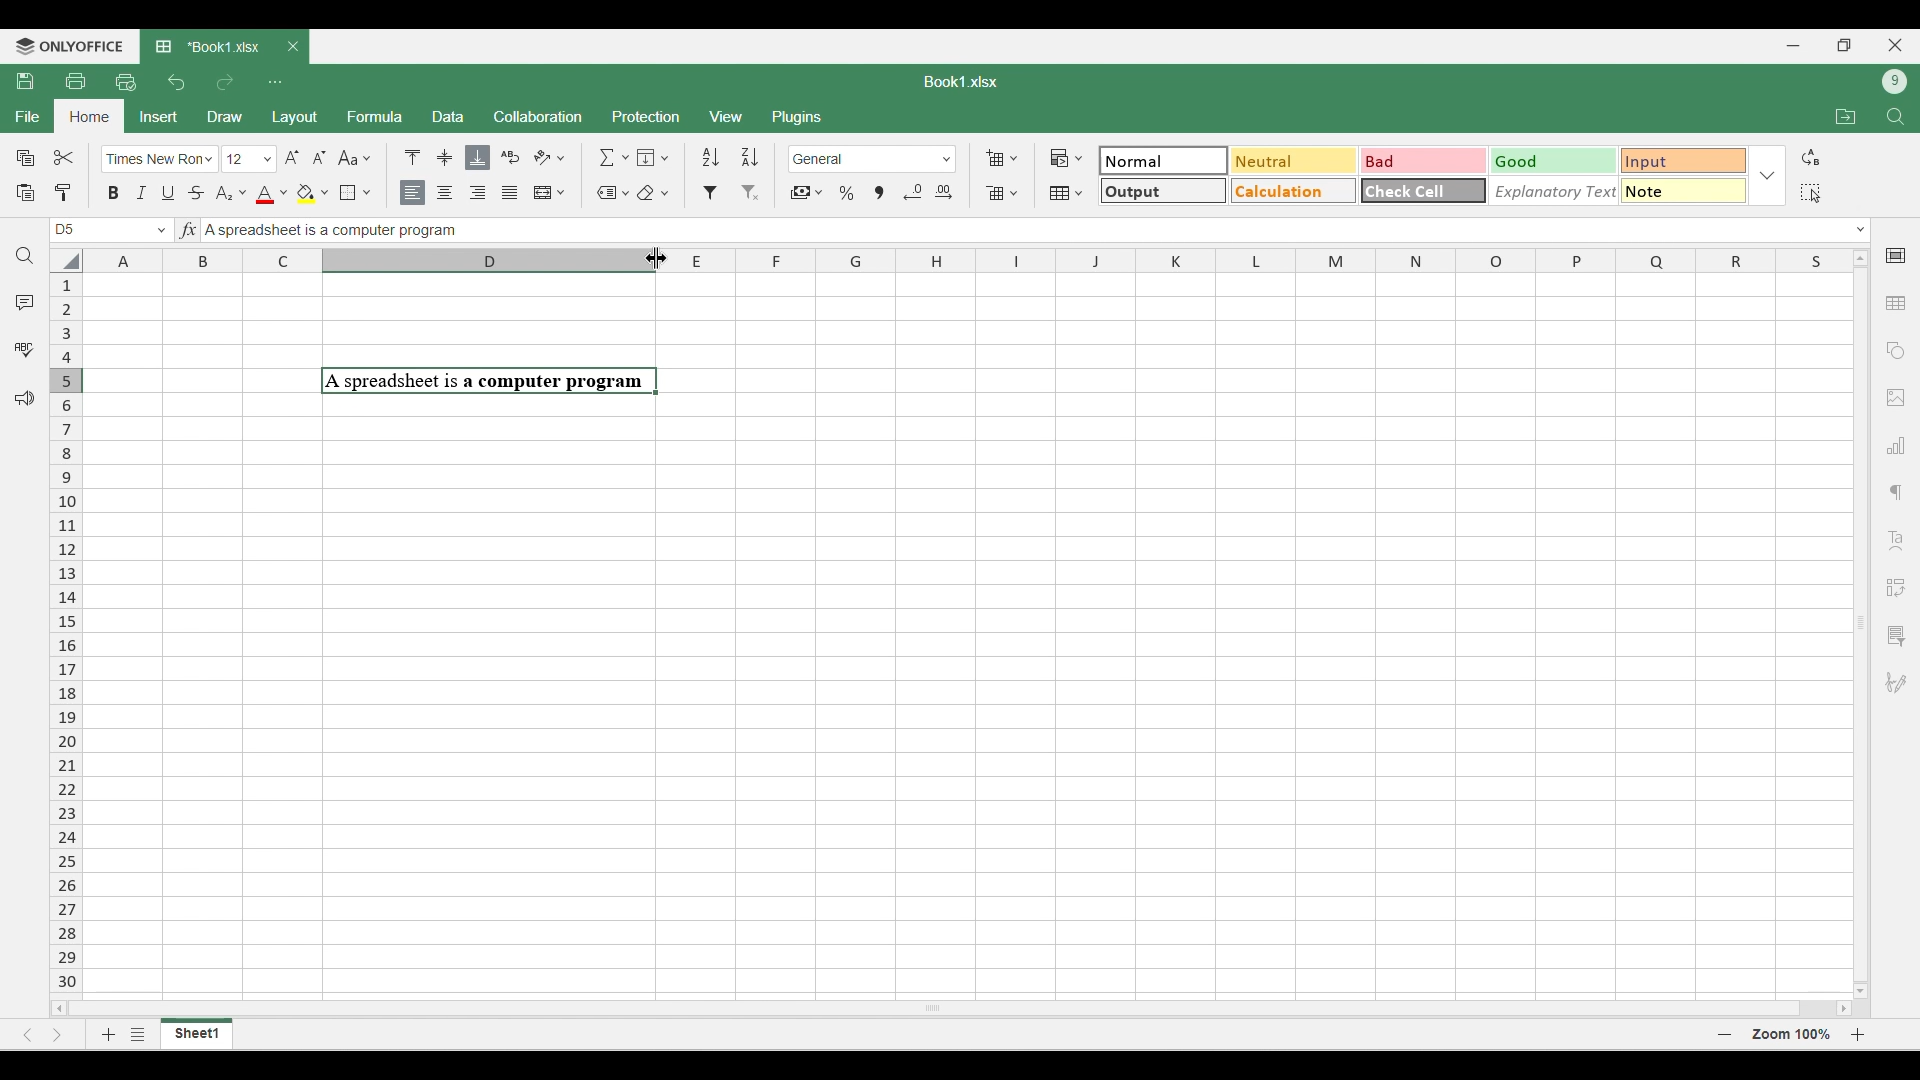 This screenshot has width=1920, height=1080. I want to click on List of sheets, so click(138, 1034).